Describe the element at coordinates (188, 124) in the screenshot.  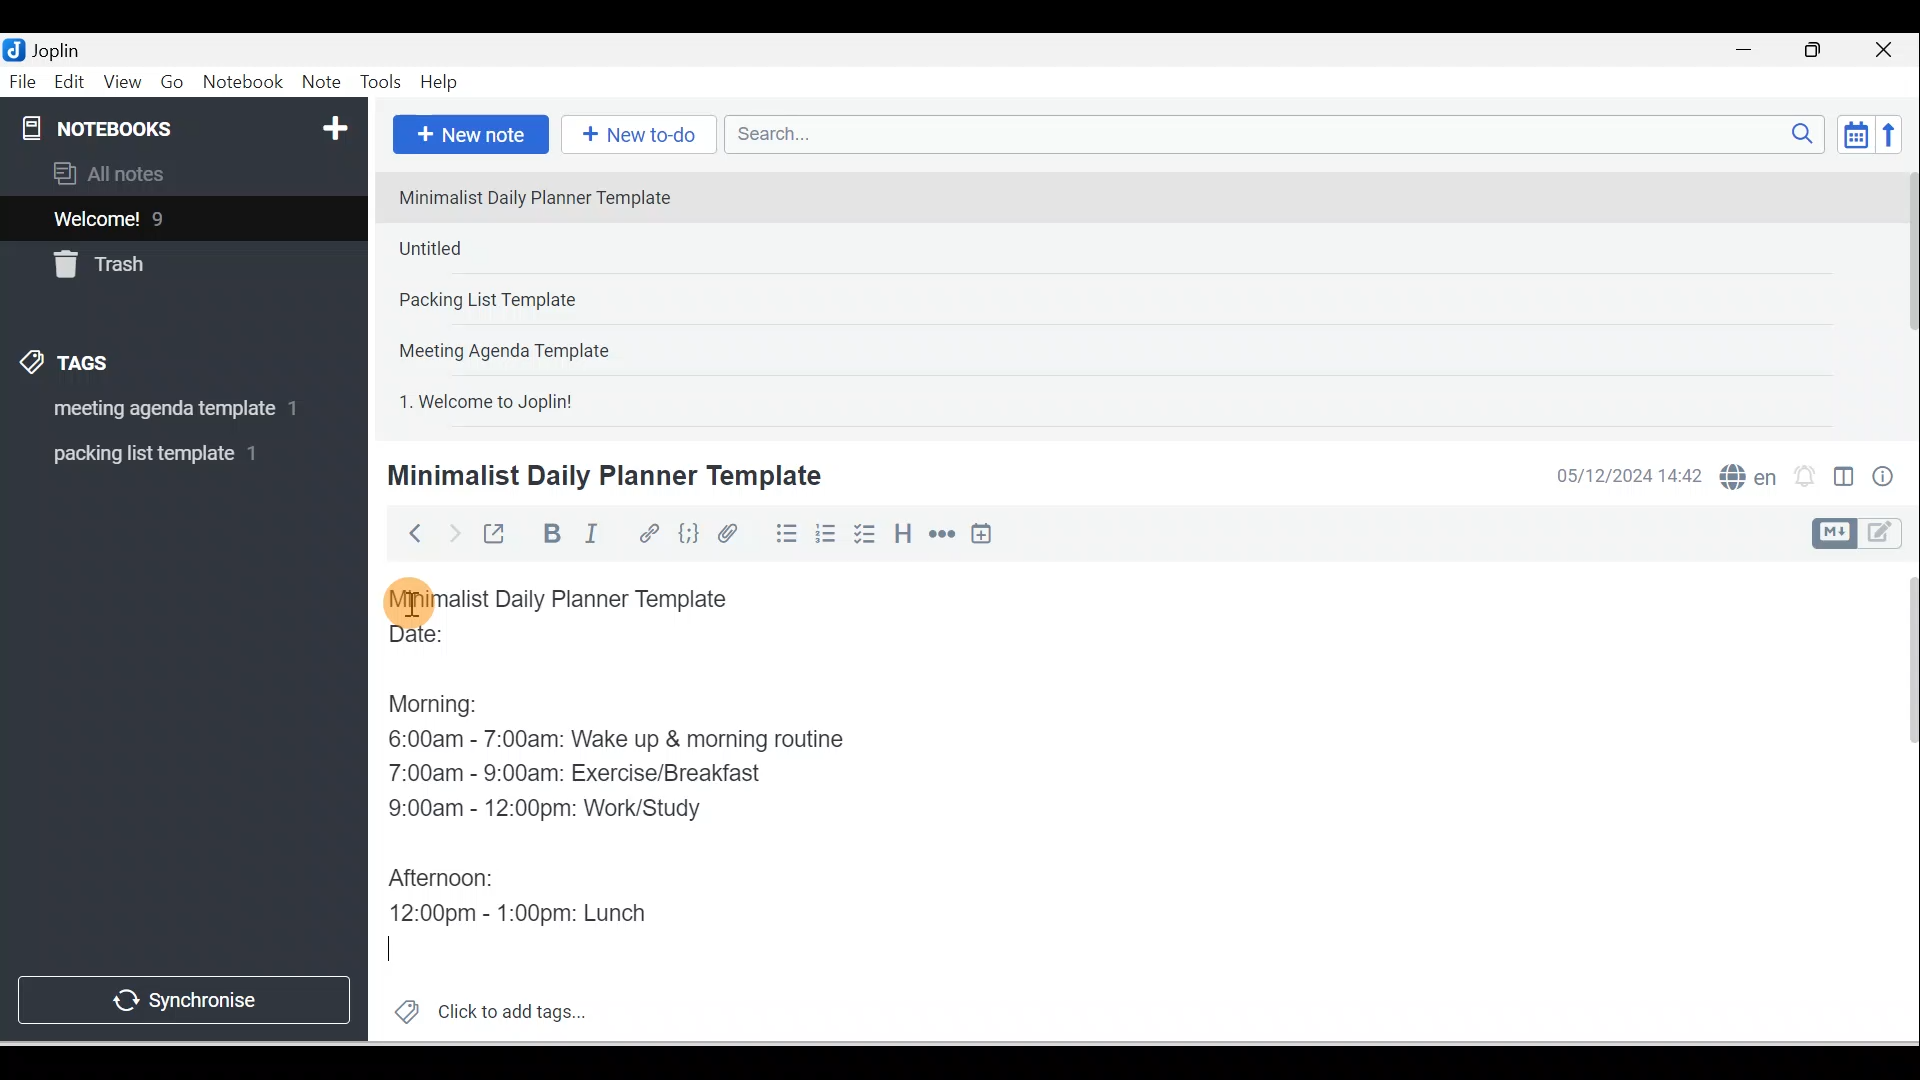
I see `Notebooks` at that location.